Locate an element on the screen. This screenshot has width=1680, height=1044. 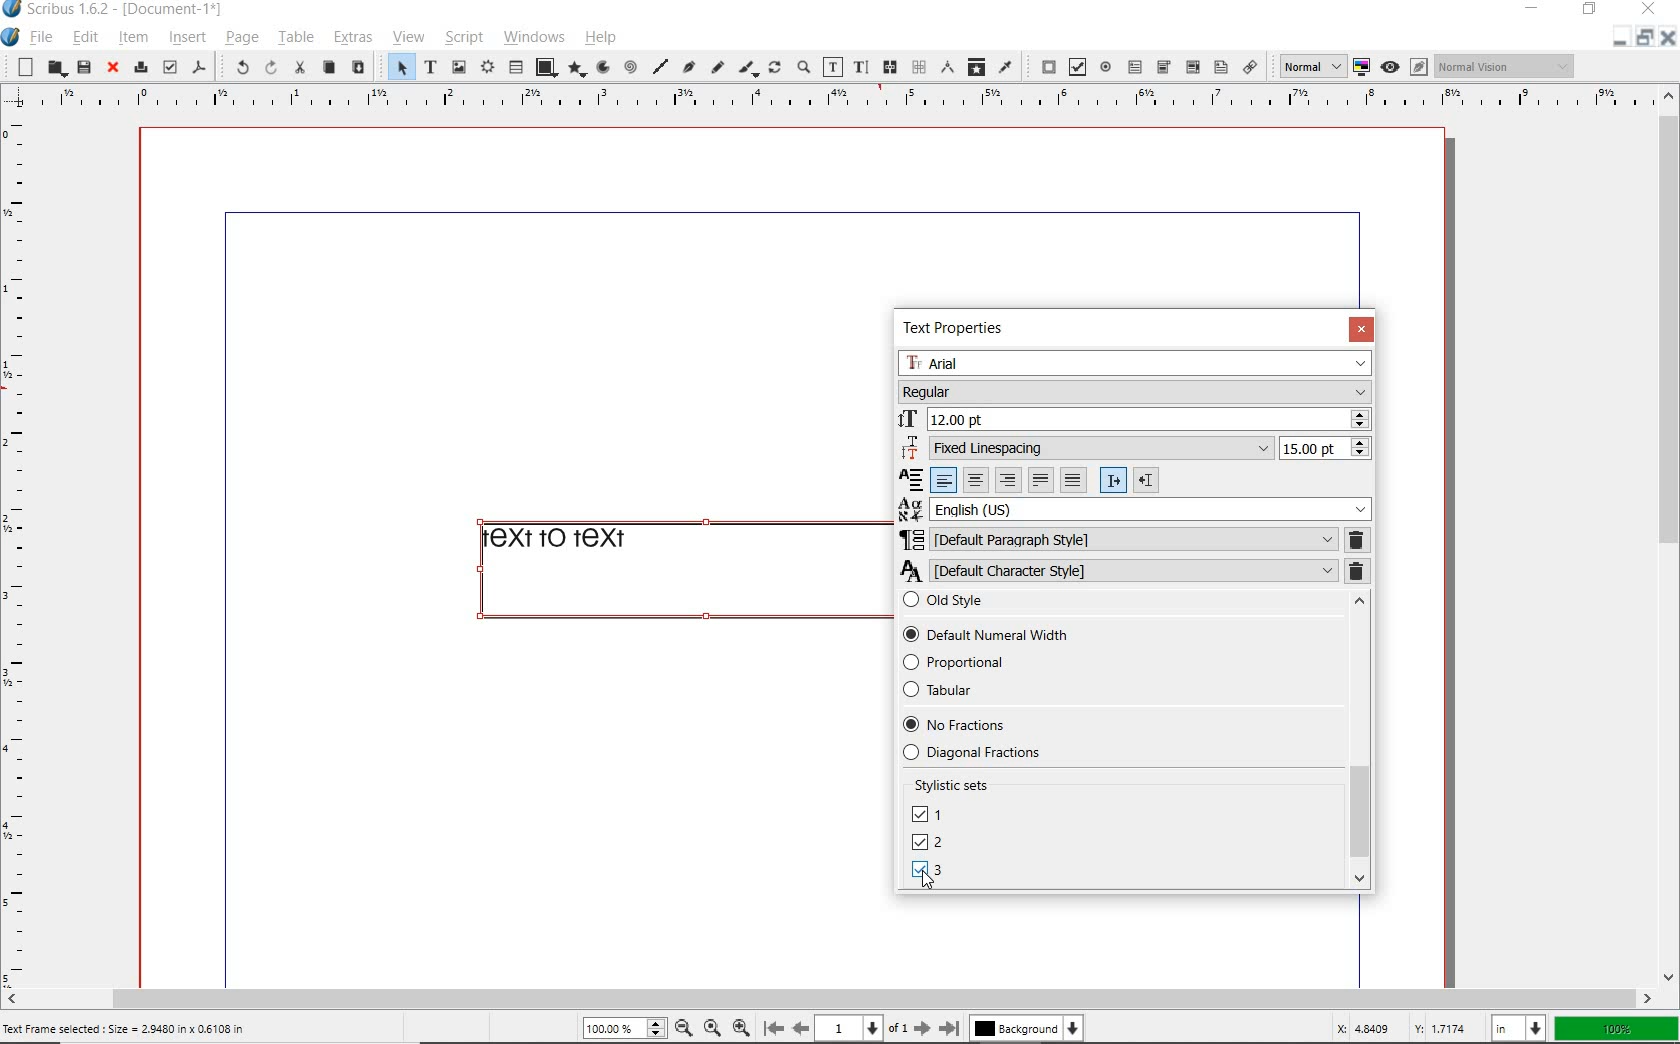
Right align is located at coordinates (1007, 481).